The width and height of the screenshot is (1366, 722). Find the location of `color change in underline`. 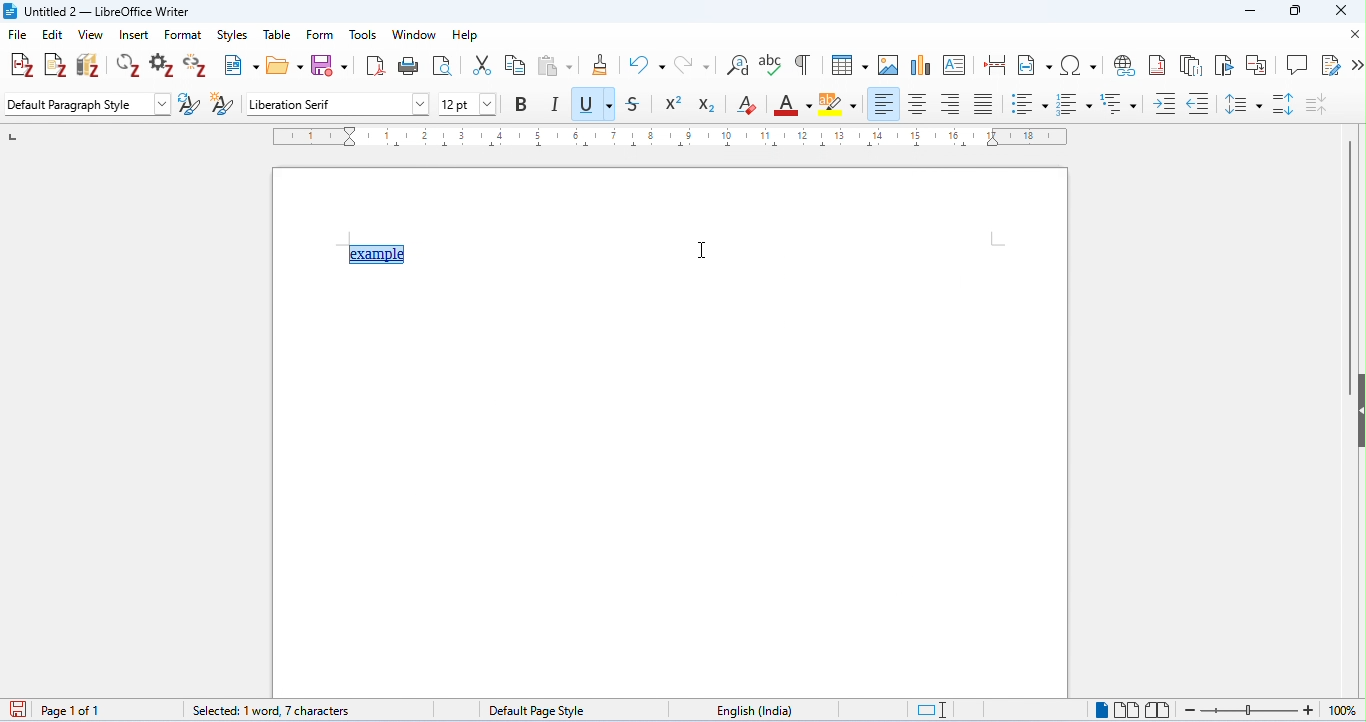

color change in underline is located at coordinates (593, 106).